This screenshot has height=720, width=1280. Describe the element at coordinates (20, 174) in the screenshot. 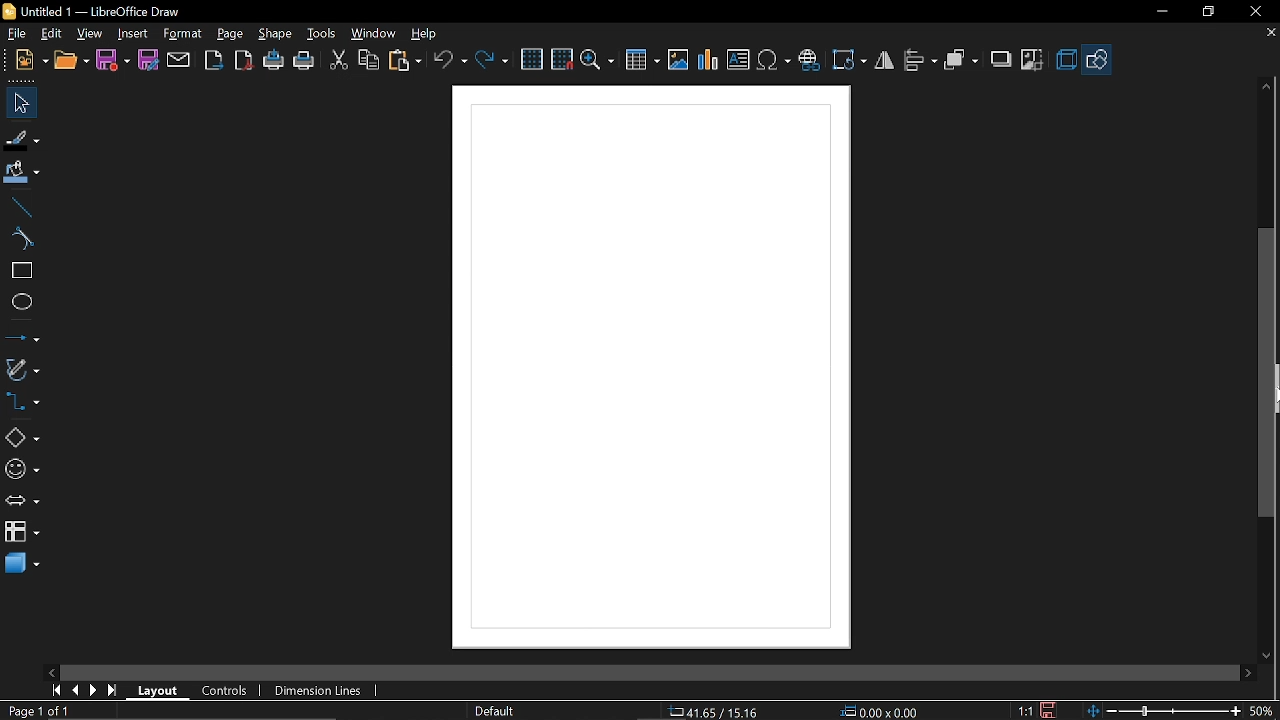

I see `fill color` at that location.